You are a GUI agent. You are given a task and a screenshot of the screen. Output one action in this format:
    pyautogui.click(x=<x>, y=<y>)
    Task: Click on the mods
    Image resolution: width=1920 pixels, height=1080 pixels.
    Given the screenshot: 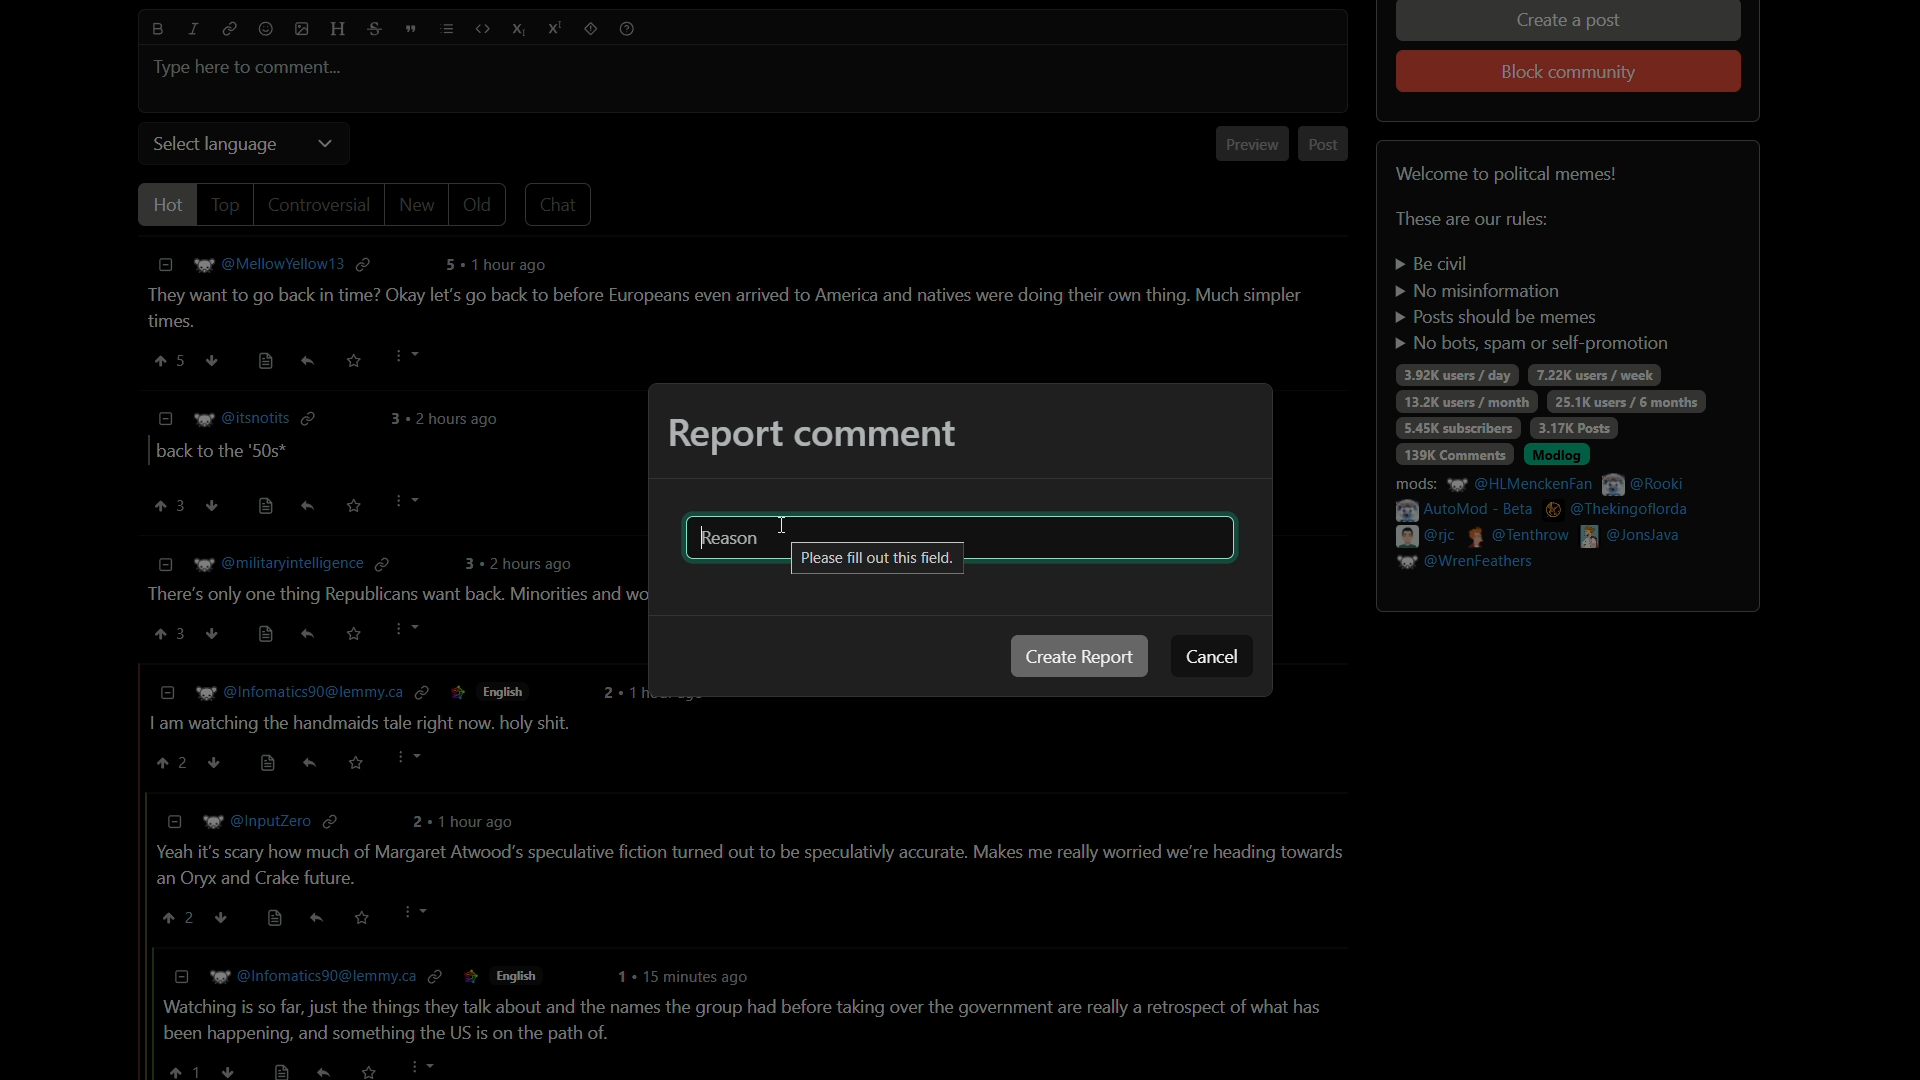 What is the action you would take?
    pyautogui.click(x=1546, y=522)
    